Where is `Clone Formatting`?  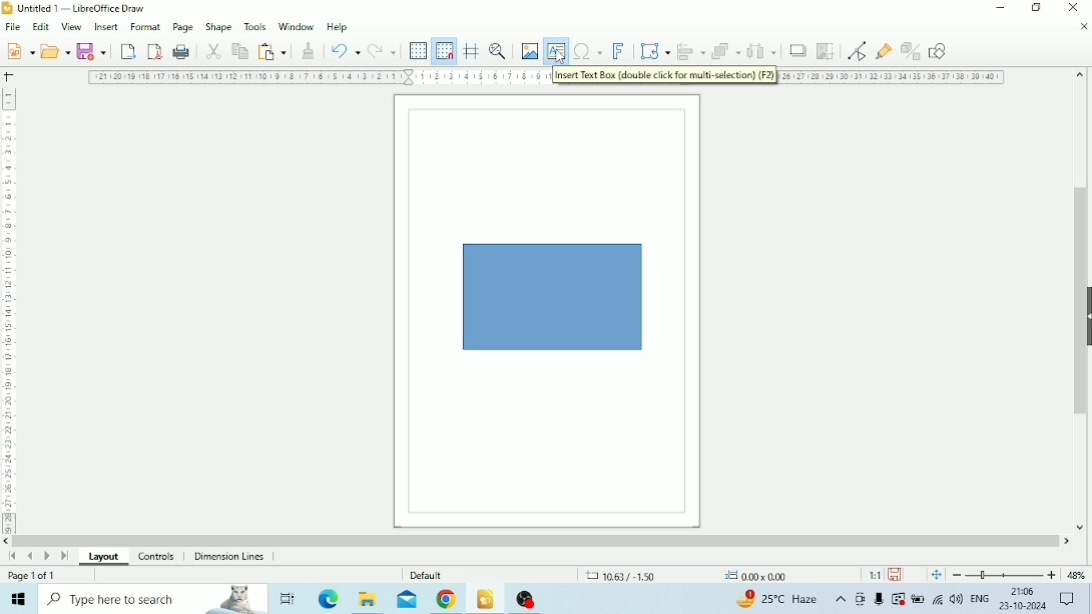 Clone Formatting is located at coordinates (310, 51).